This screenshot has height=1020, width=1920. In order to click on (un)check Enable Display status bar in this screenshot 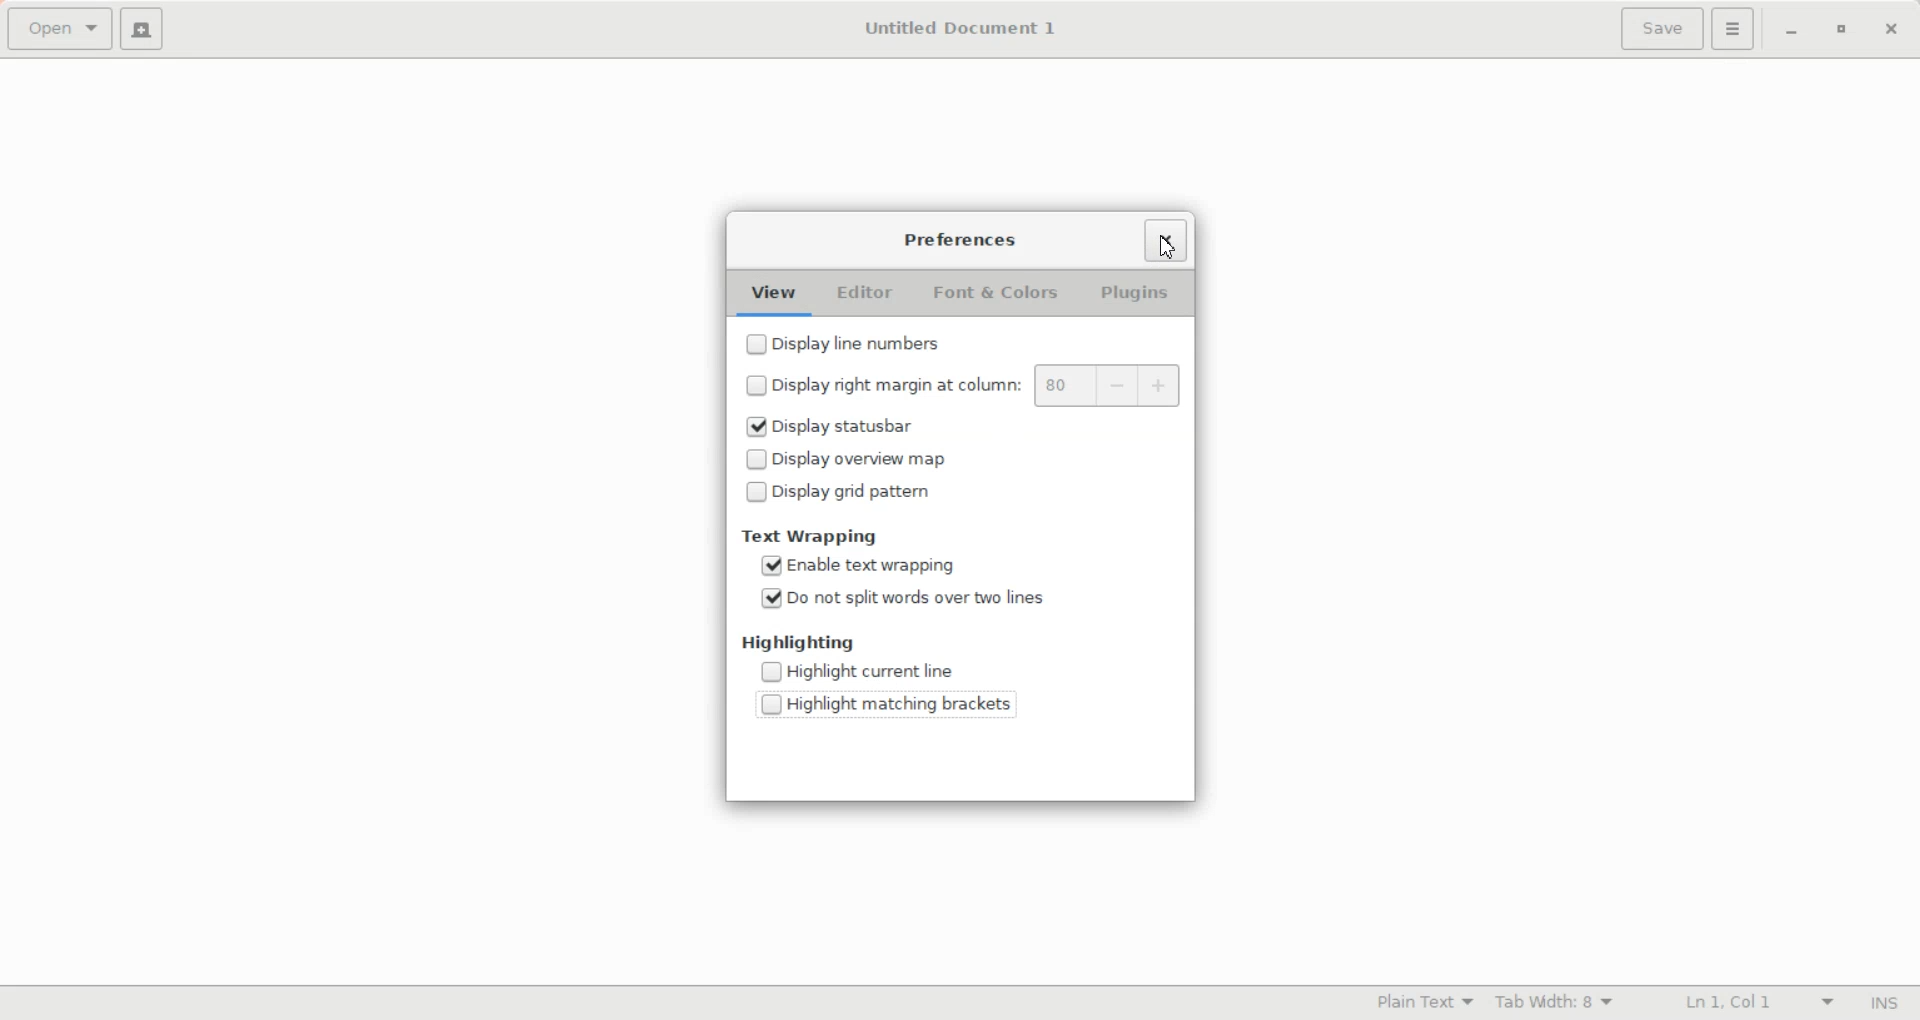, I will do `click(917, 427)`.